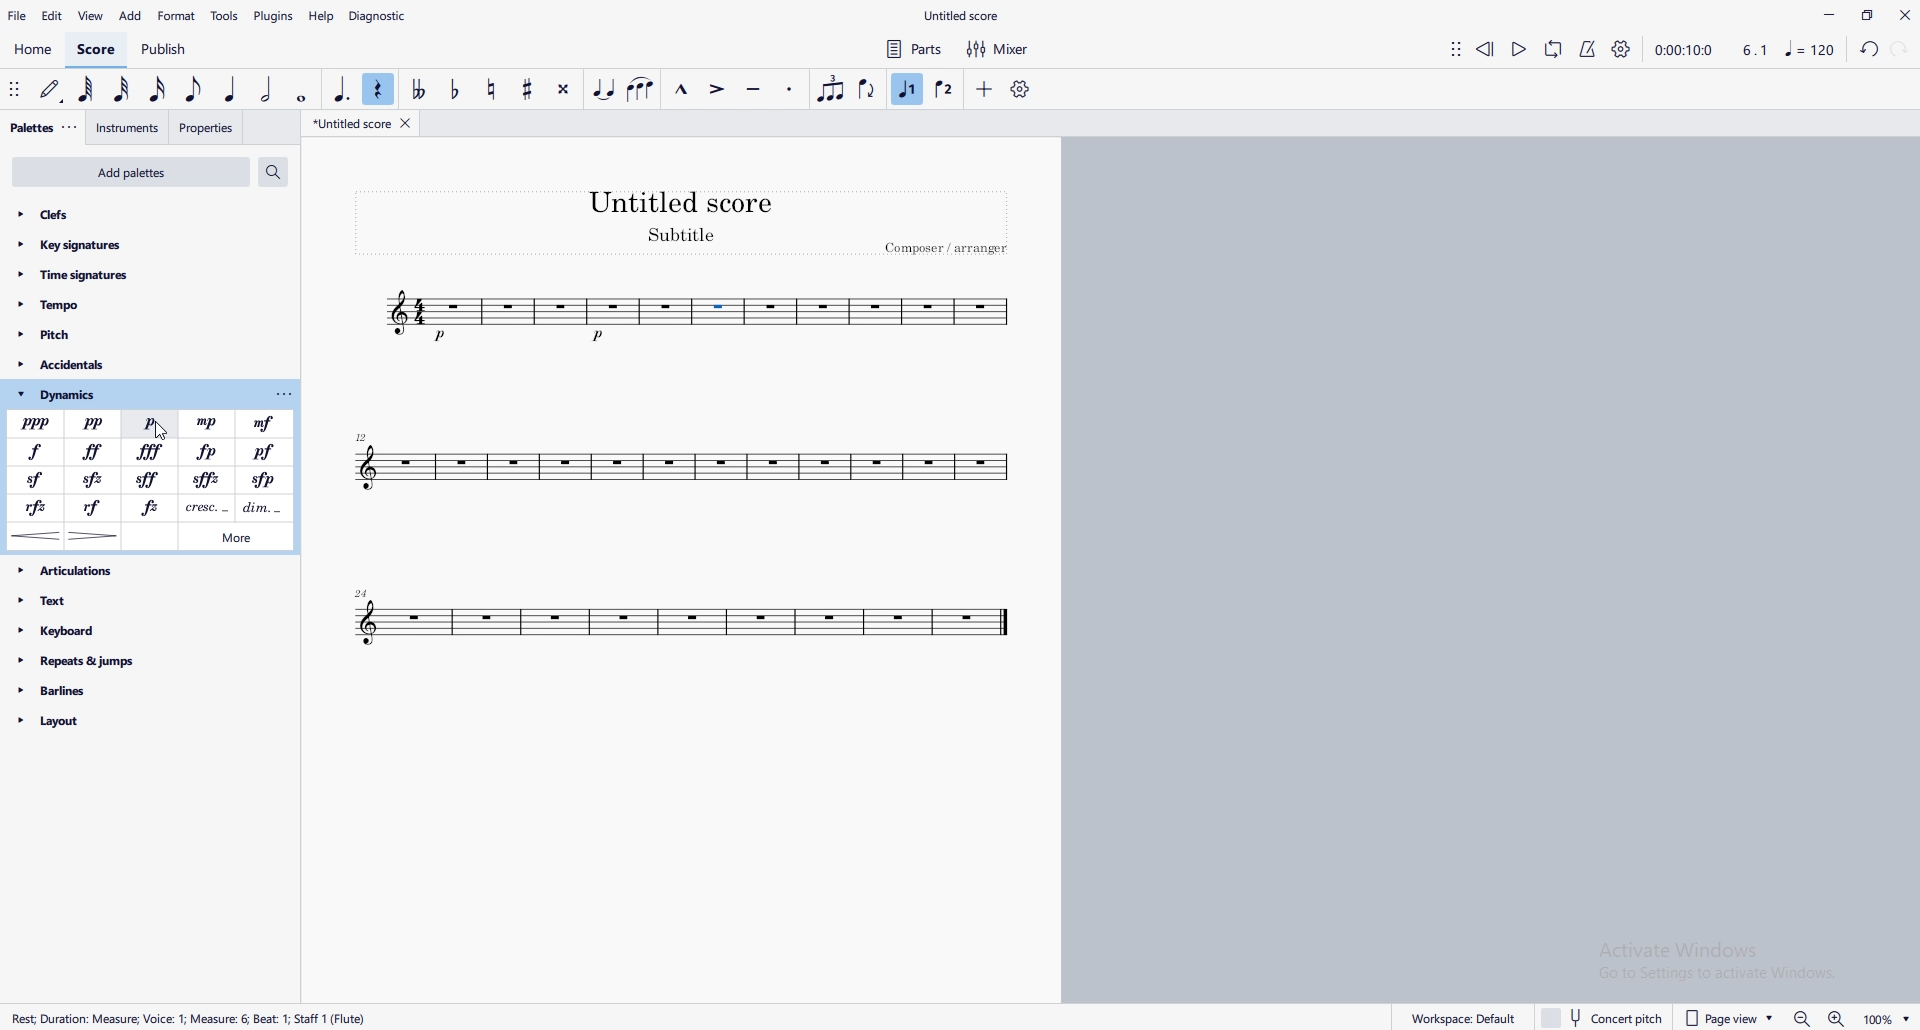 This screenshot has width=1920, height=1030. What do you see at coordinates (683, 222) in the screenshot?
I see `heading` at bounding box center [683, 222].